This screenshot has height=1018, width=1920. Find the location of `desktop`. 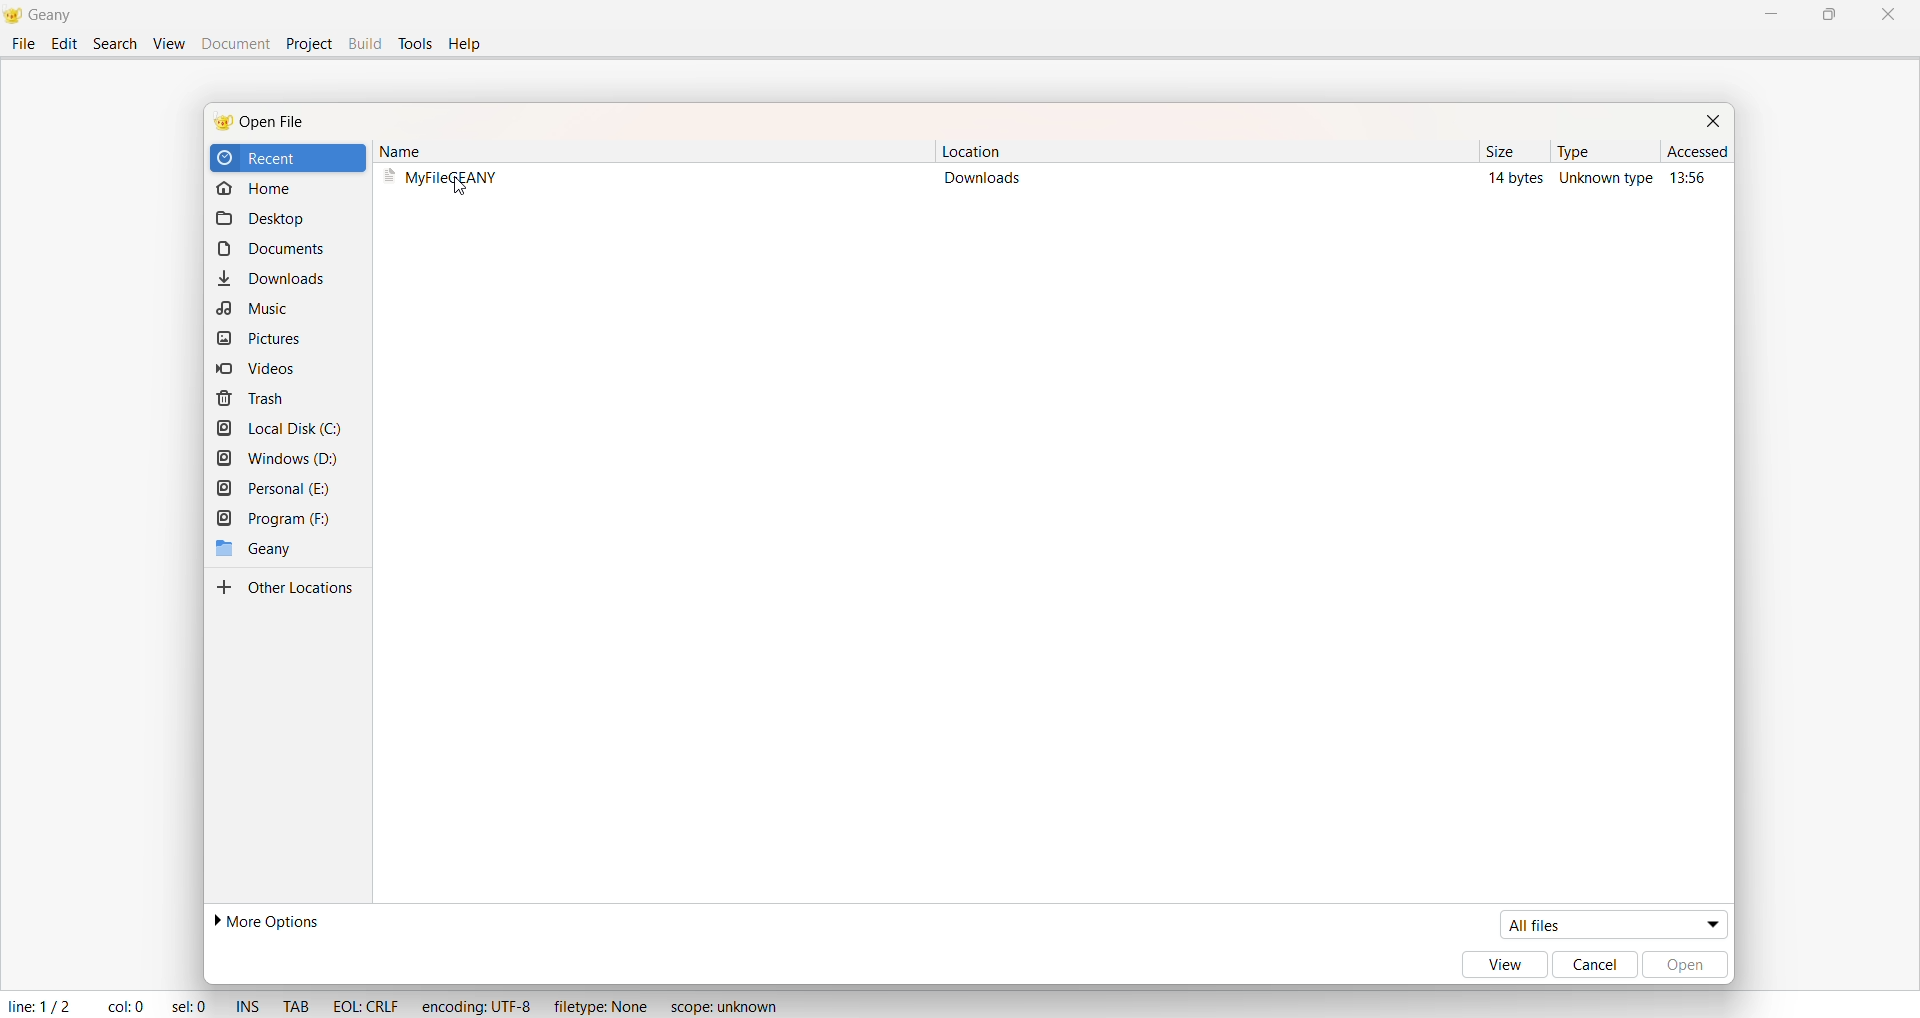

desktop is located at coordinates (263, 222).